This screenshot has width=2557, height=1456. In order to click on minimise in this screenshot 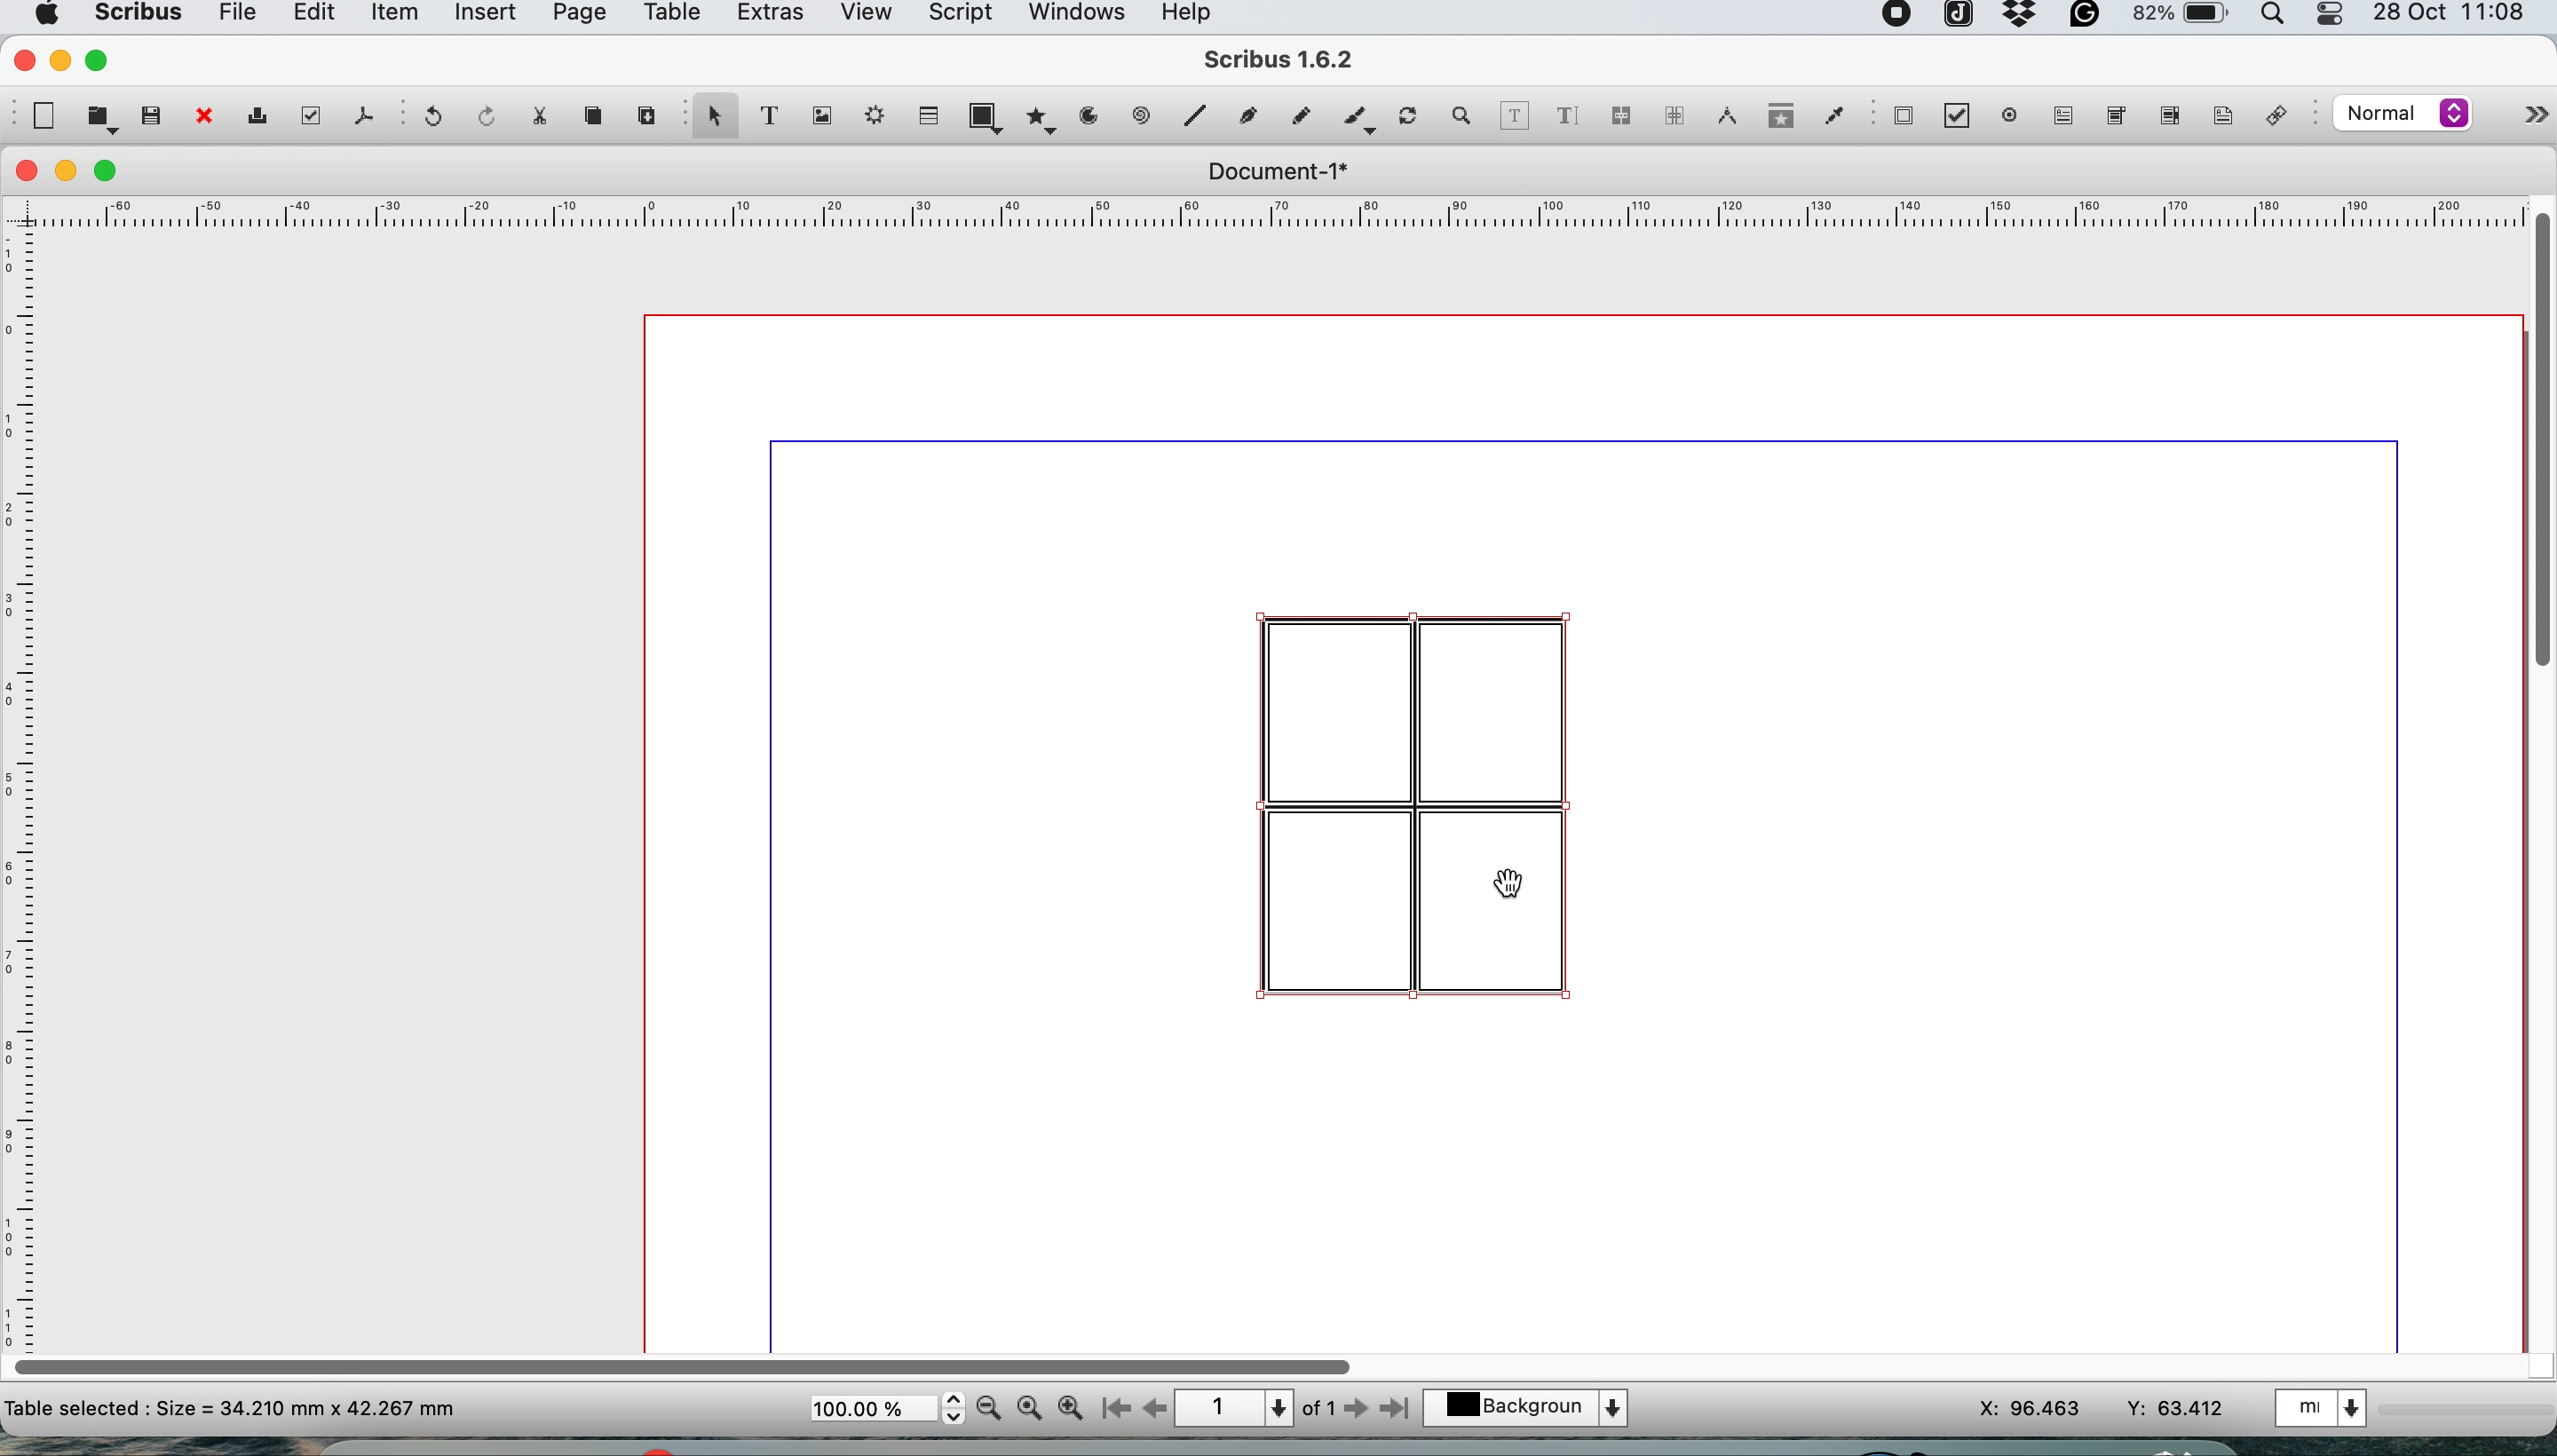, I will do `click(59, 60)`.